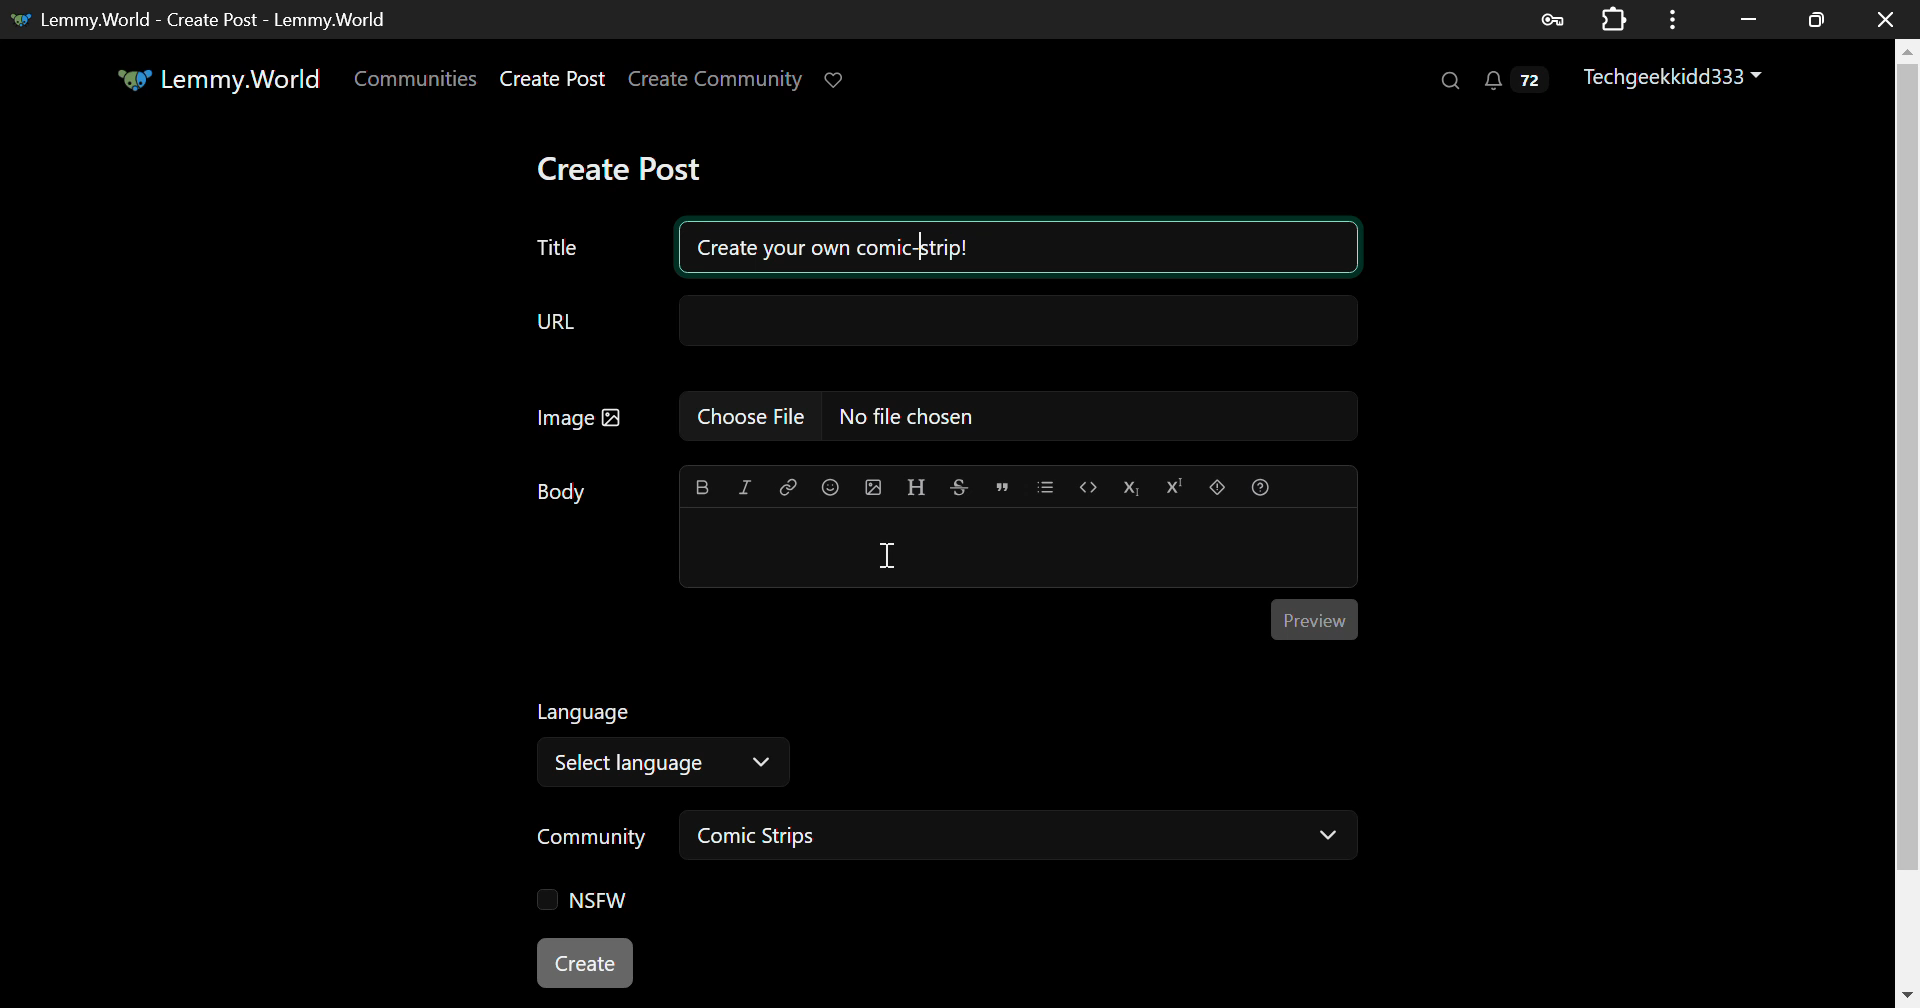  I want to click on Search, so click(1448, 81).